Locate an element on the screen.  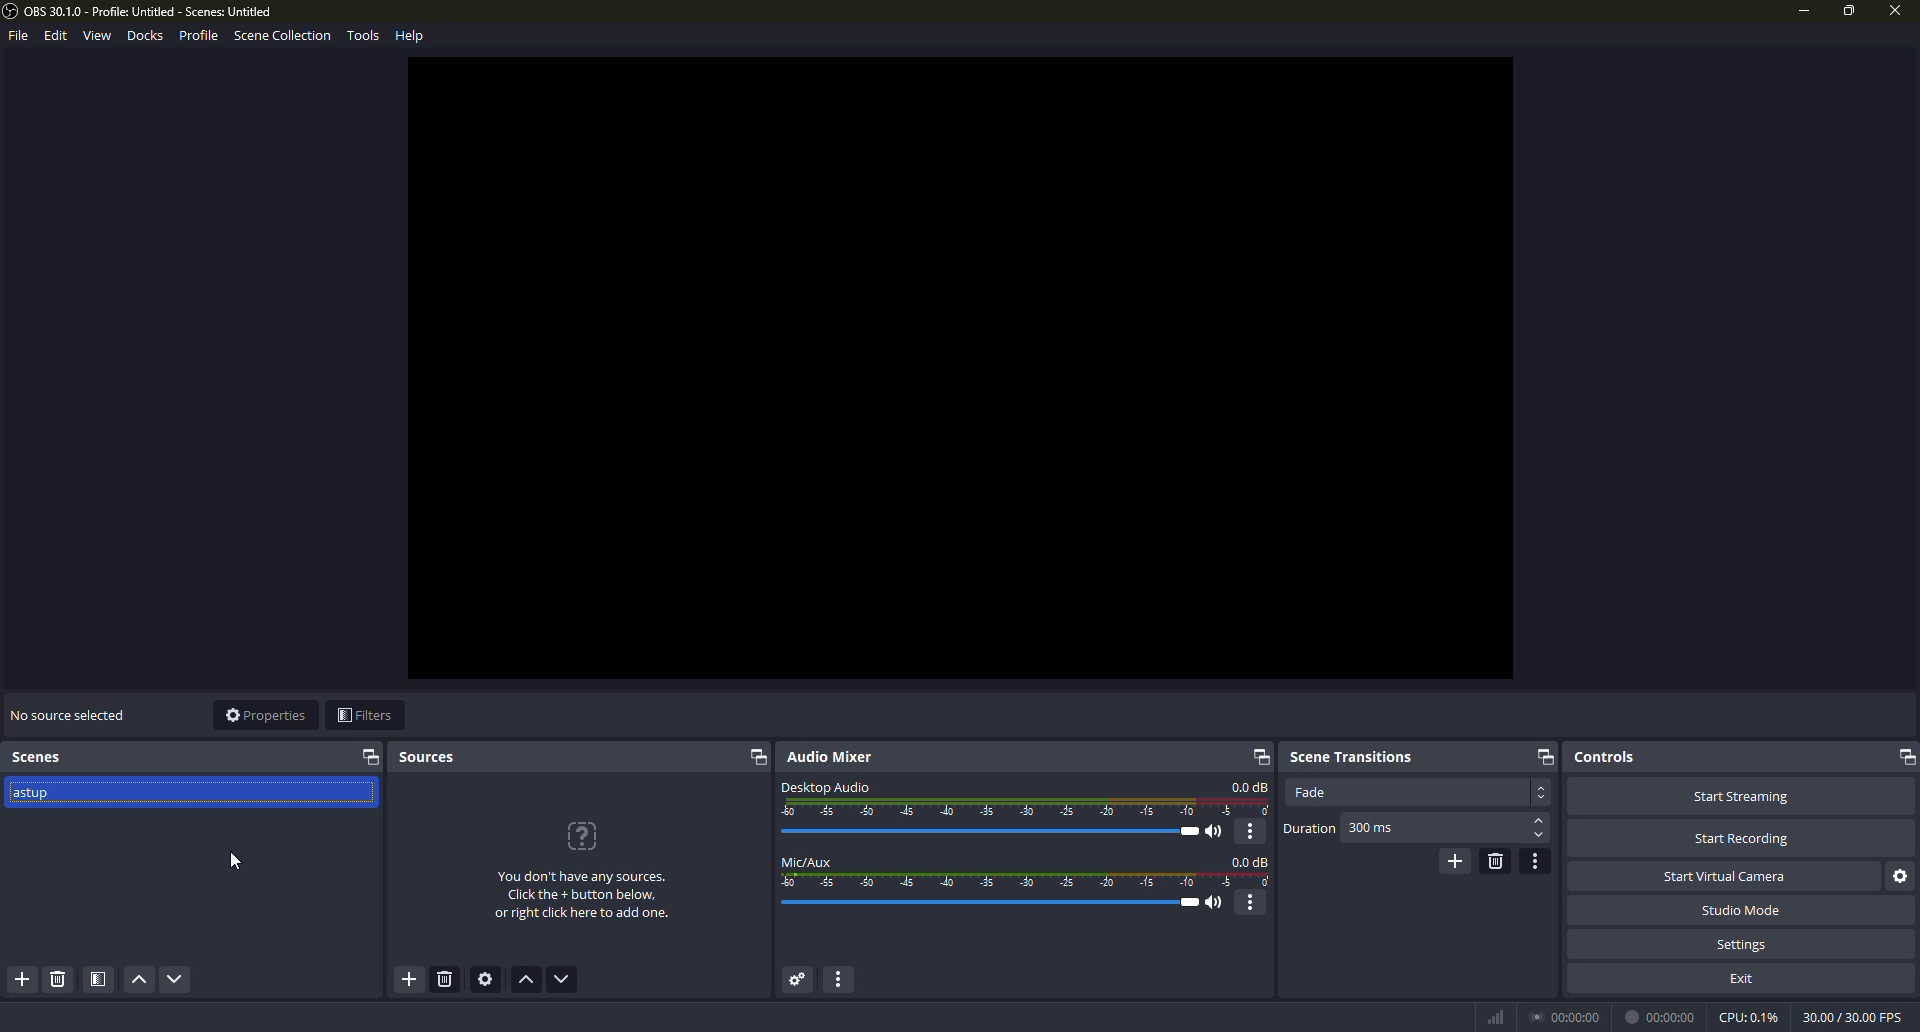
drop down is located at coordinates (1542, 792).